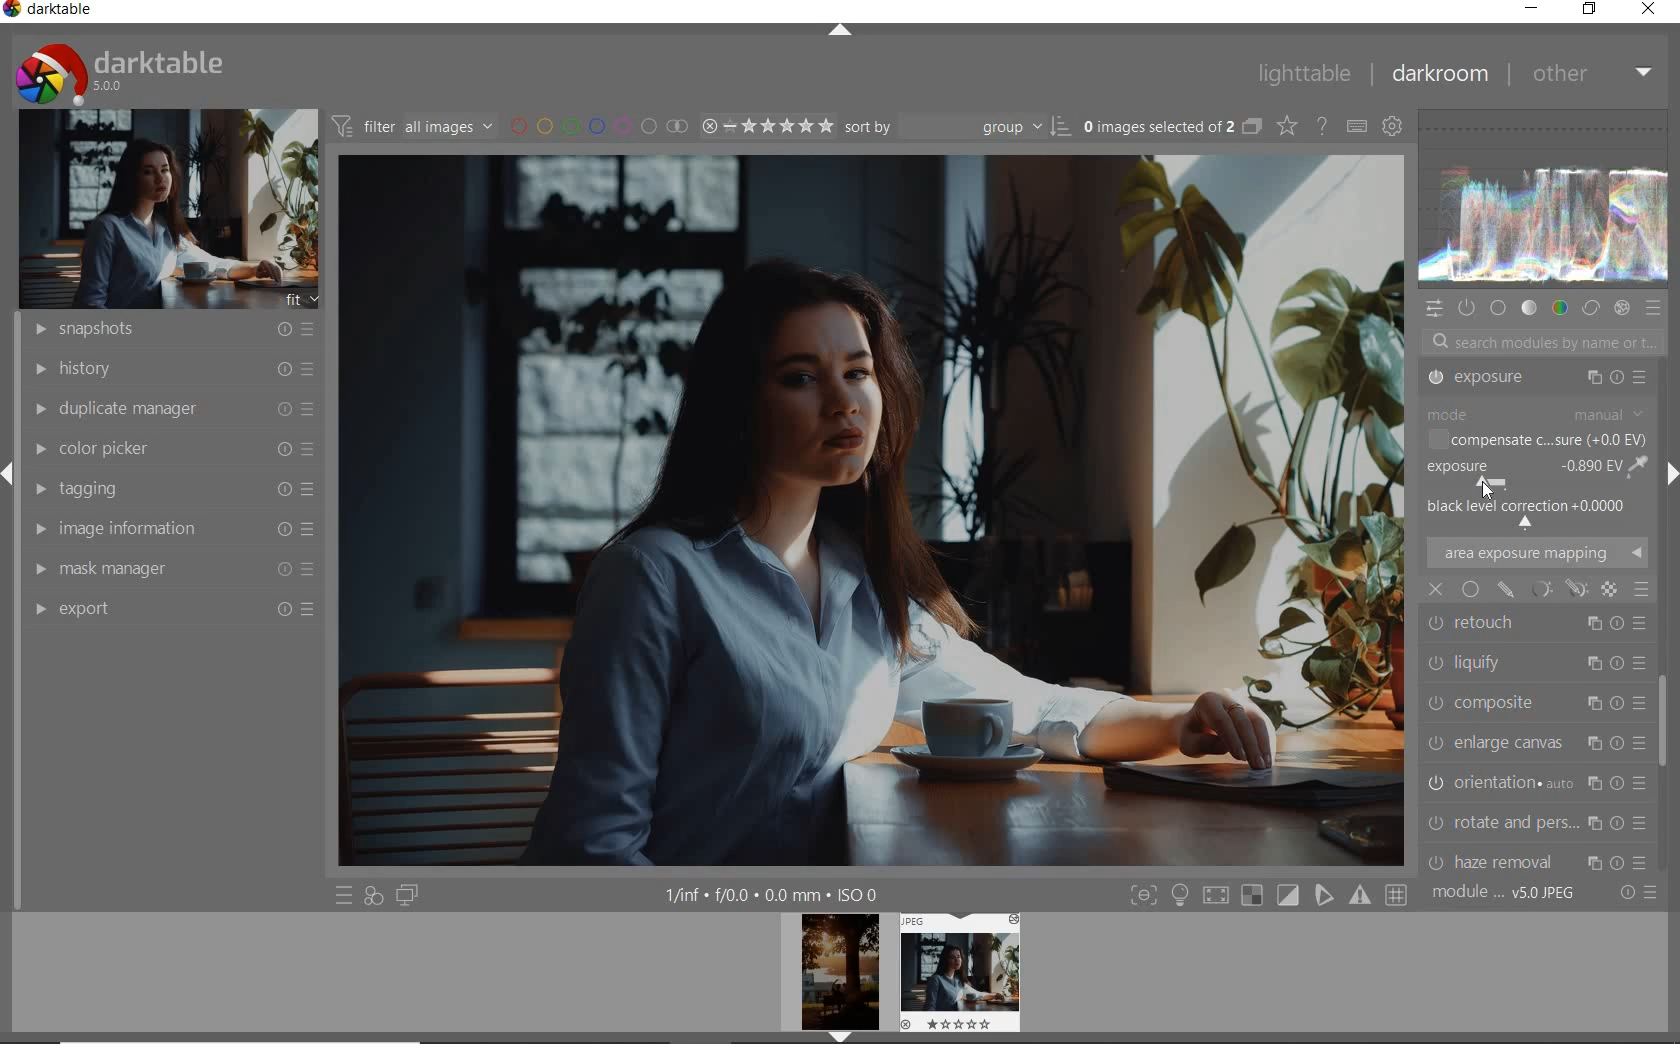 The height and width of the screenshot is (1044, 1680). Describe the element at coordinates (1534, 463) in the screenshot. I see `EXPOSURE` at that location.